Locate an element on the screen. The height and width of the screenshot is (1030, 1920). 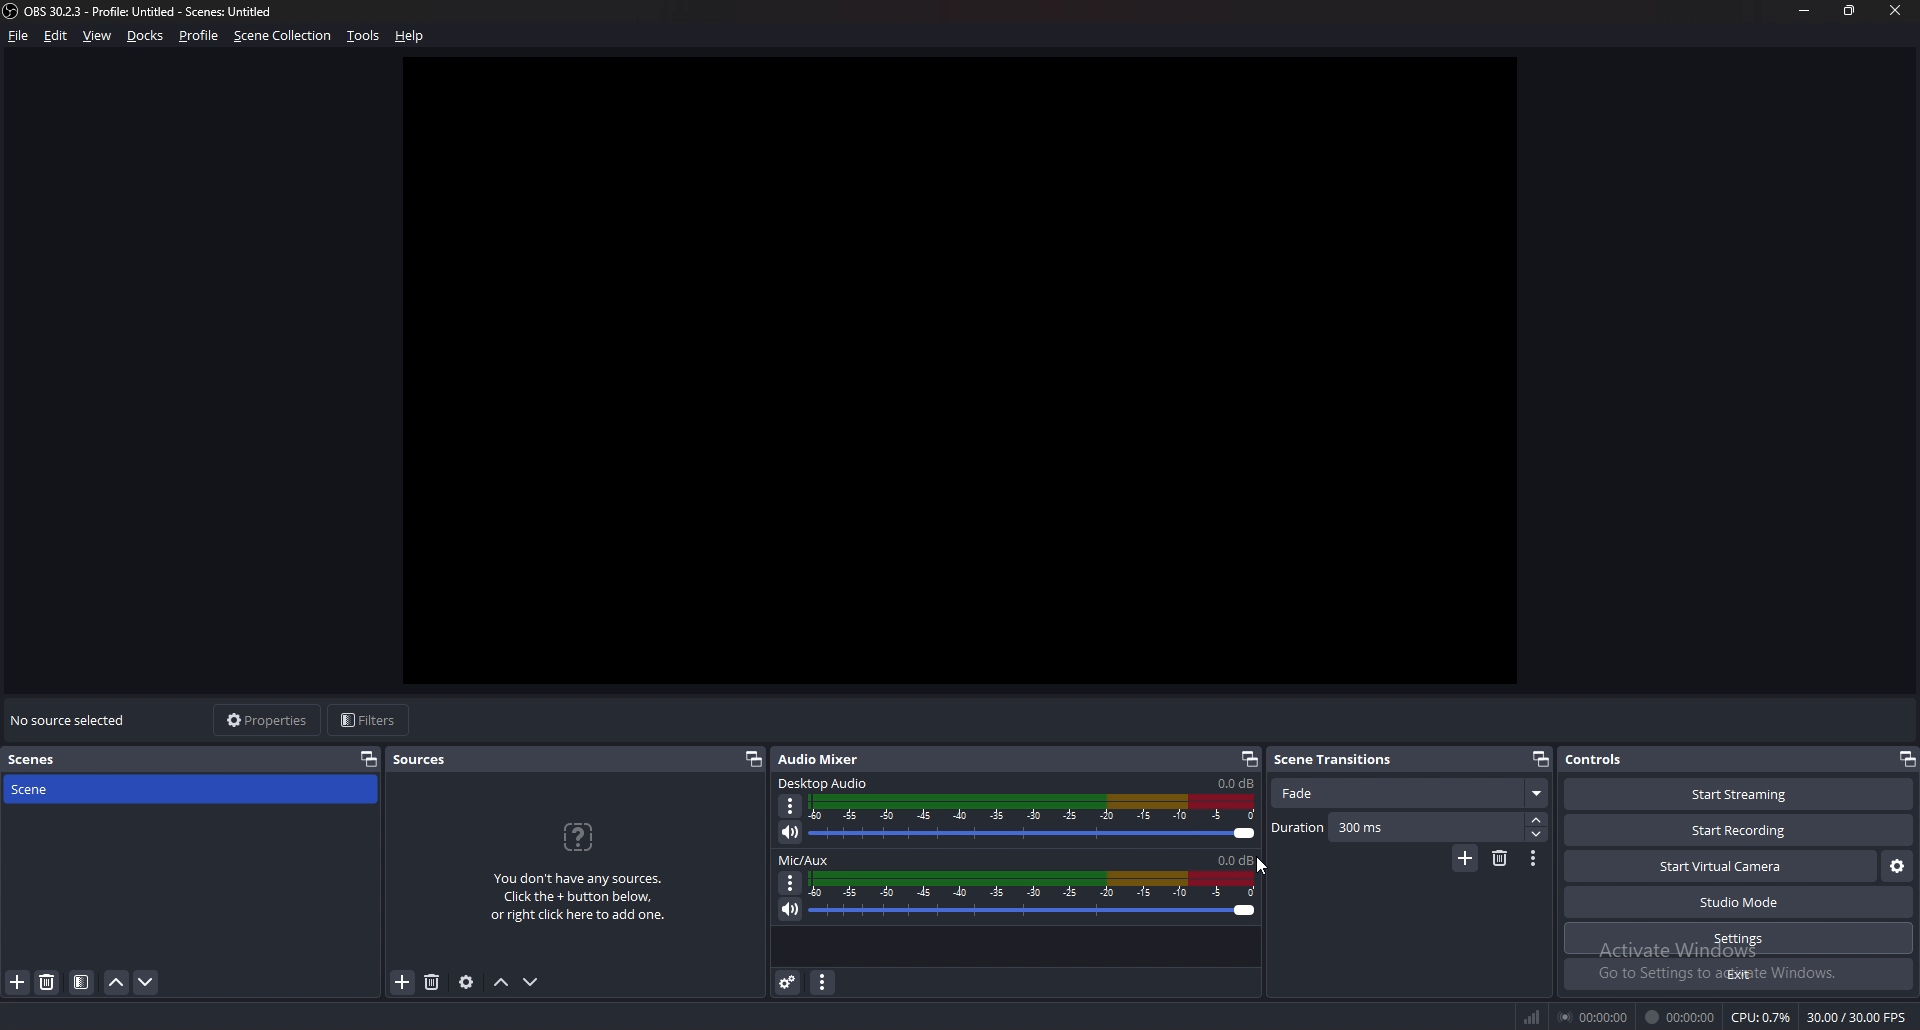
start recording is located at coordinates (1740, 830).